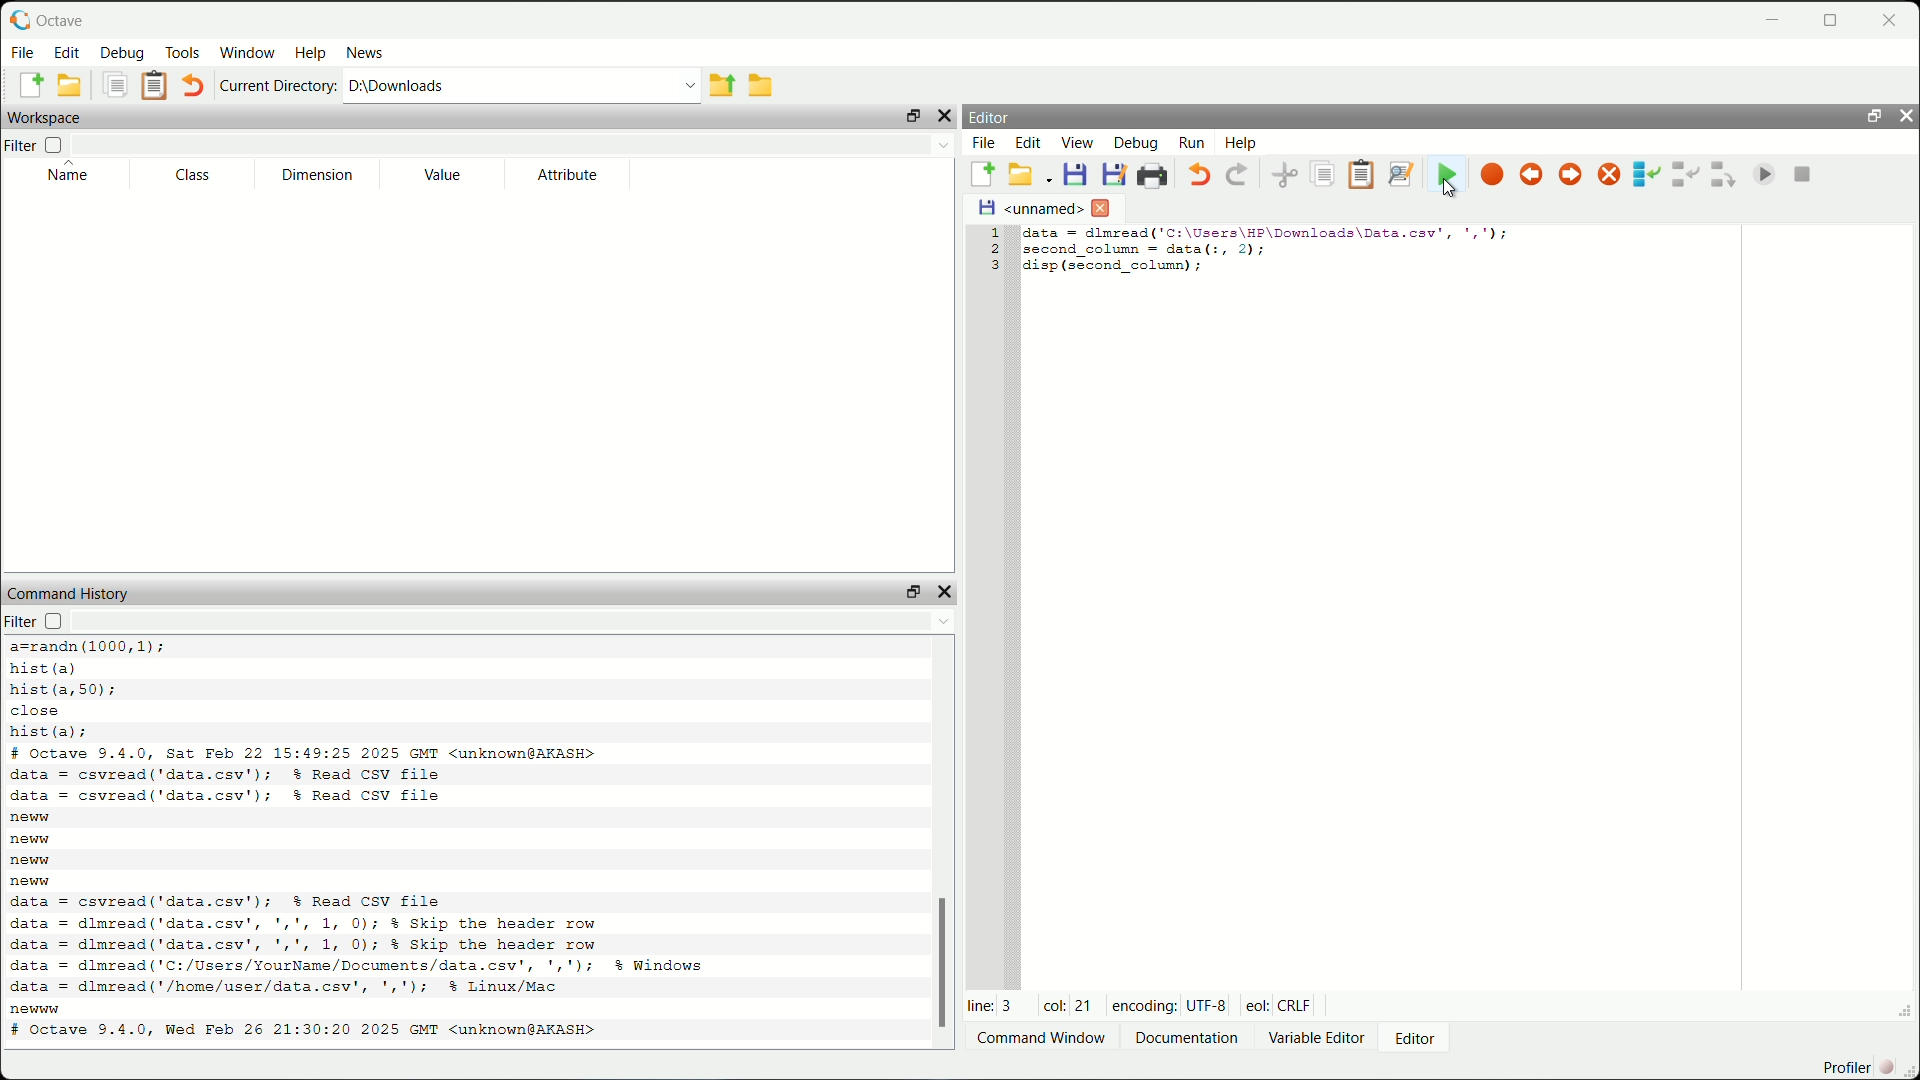 The image size is (1920, 1080). I want to click on news, so click(368, 52).